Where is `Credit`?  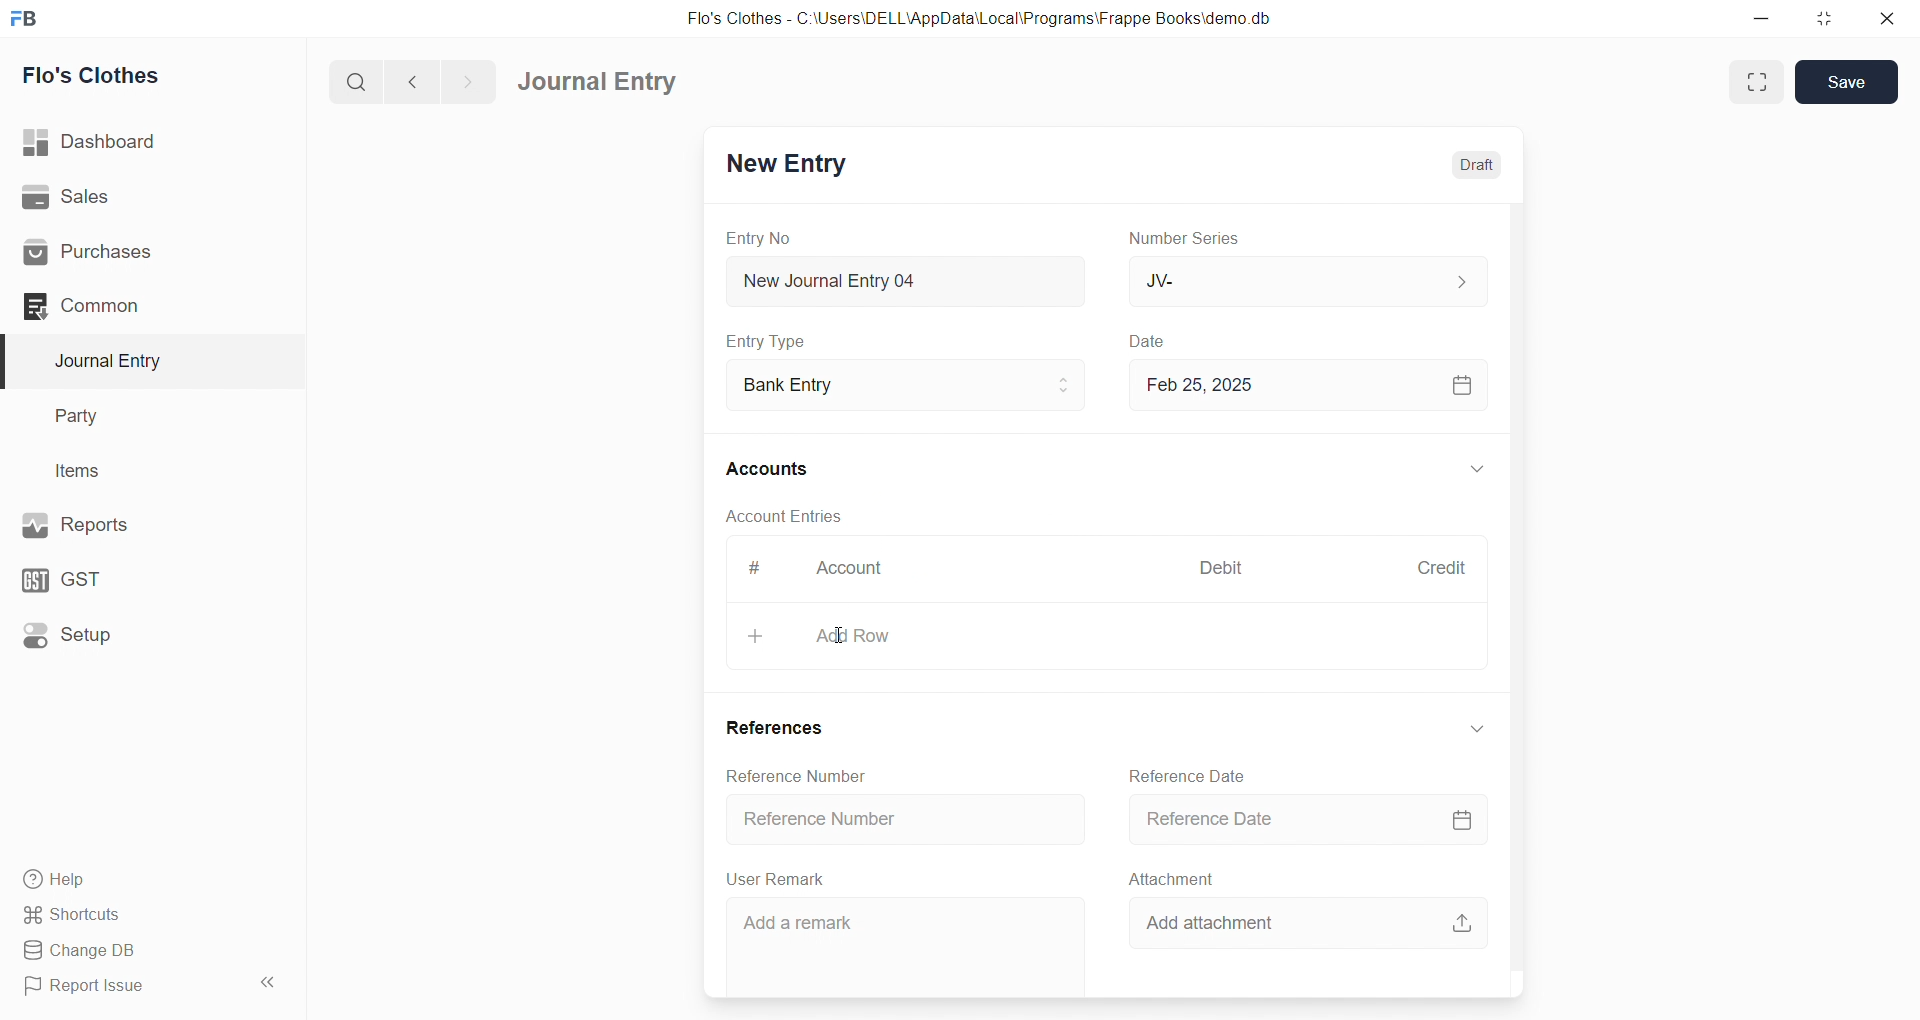
Credit is located at coordinates (1441, 568).